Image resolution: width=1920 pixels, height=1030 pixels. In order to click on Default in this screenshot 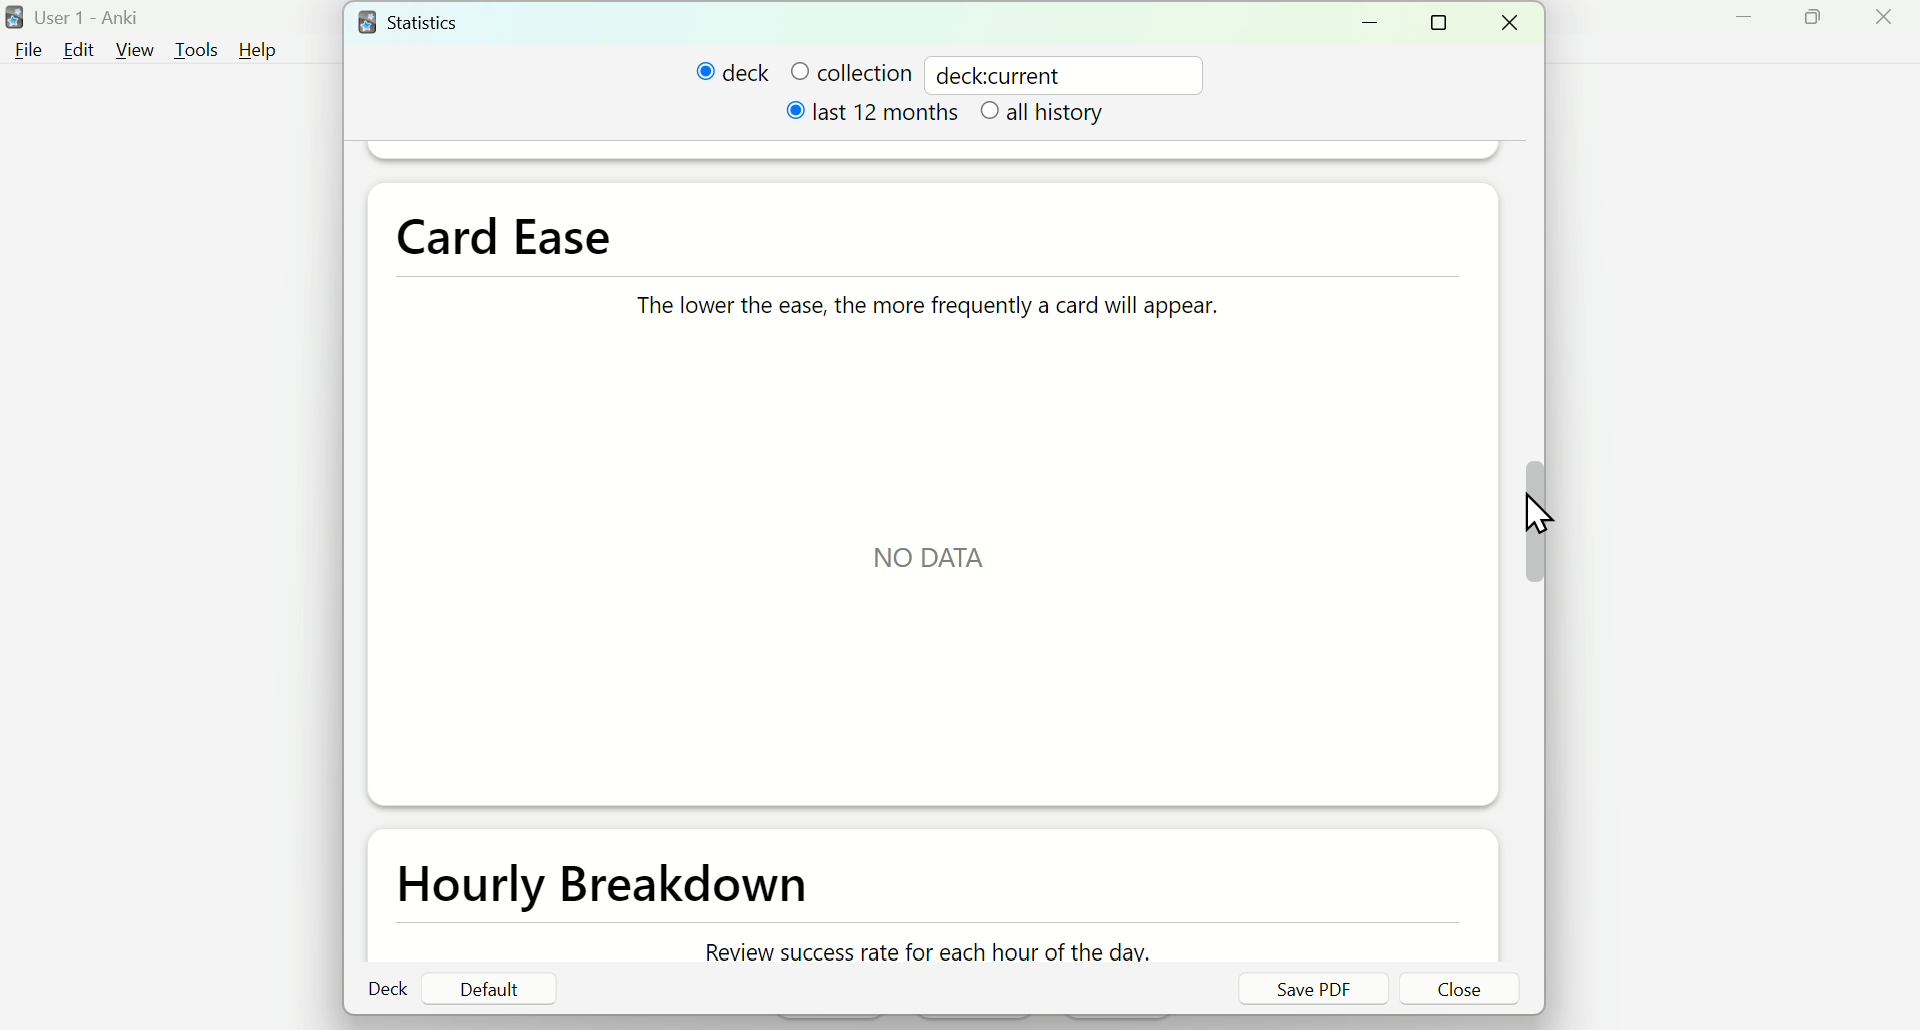, I will do `click(489, 989)`.